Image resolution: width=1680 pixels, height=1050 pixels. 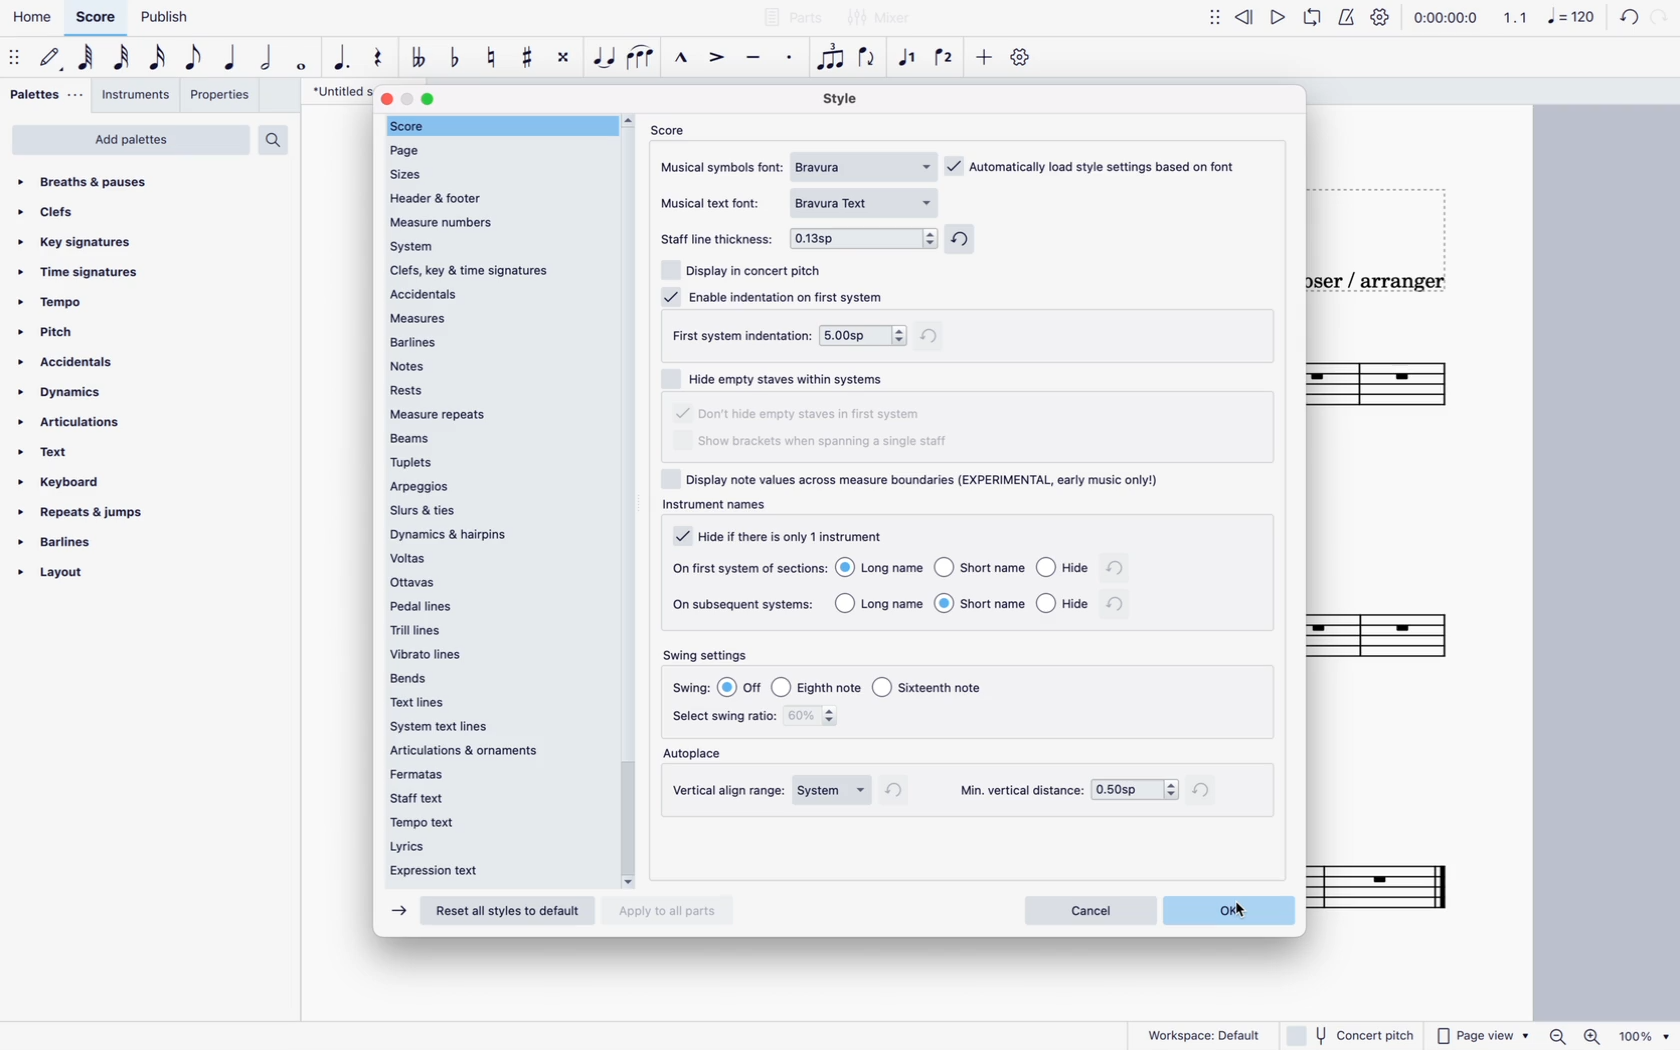 What do you see at coordinates (498, 653) in the screenshot?
I see `vibrato lines` at bounding box center [498, 653].